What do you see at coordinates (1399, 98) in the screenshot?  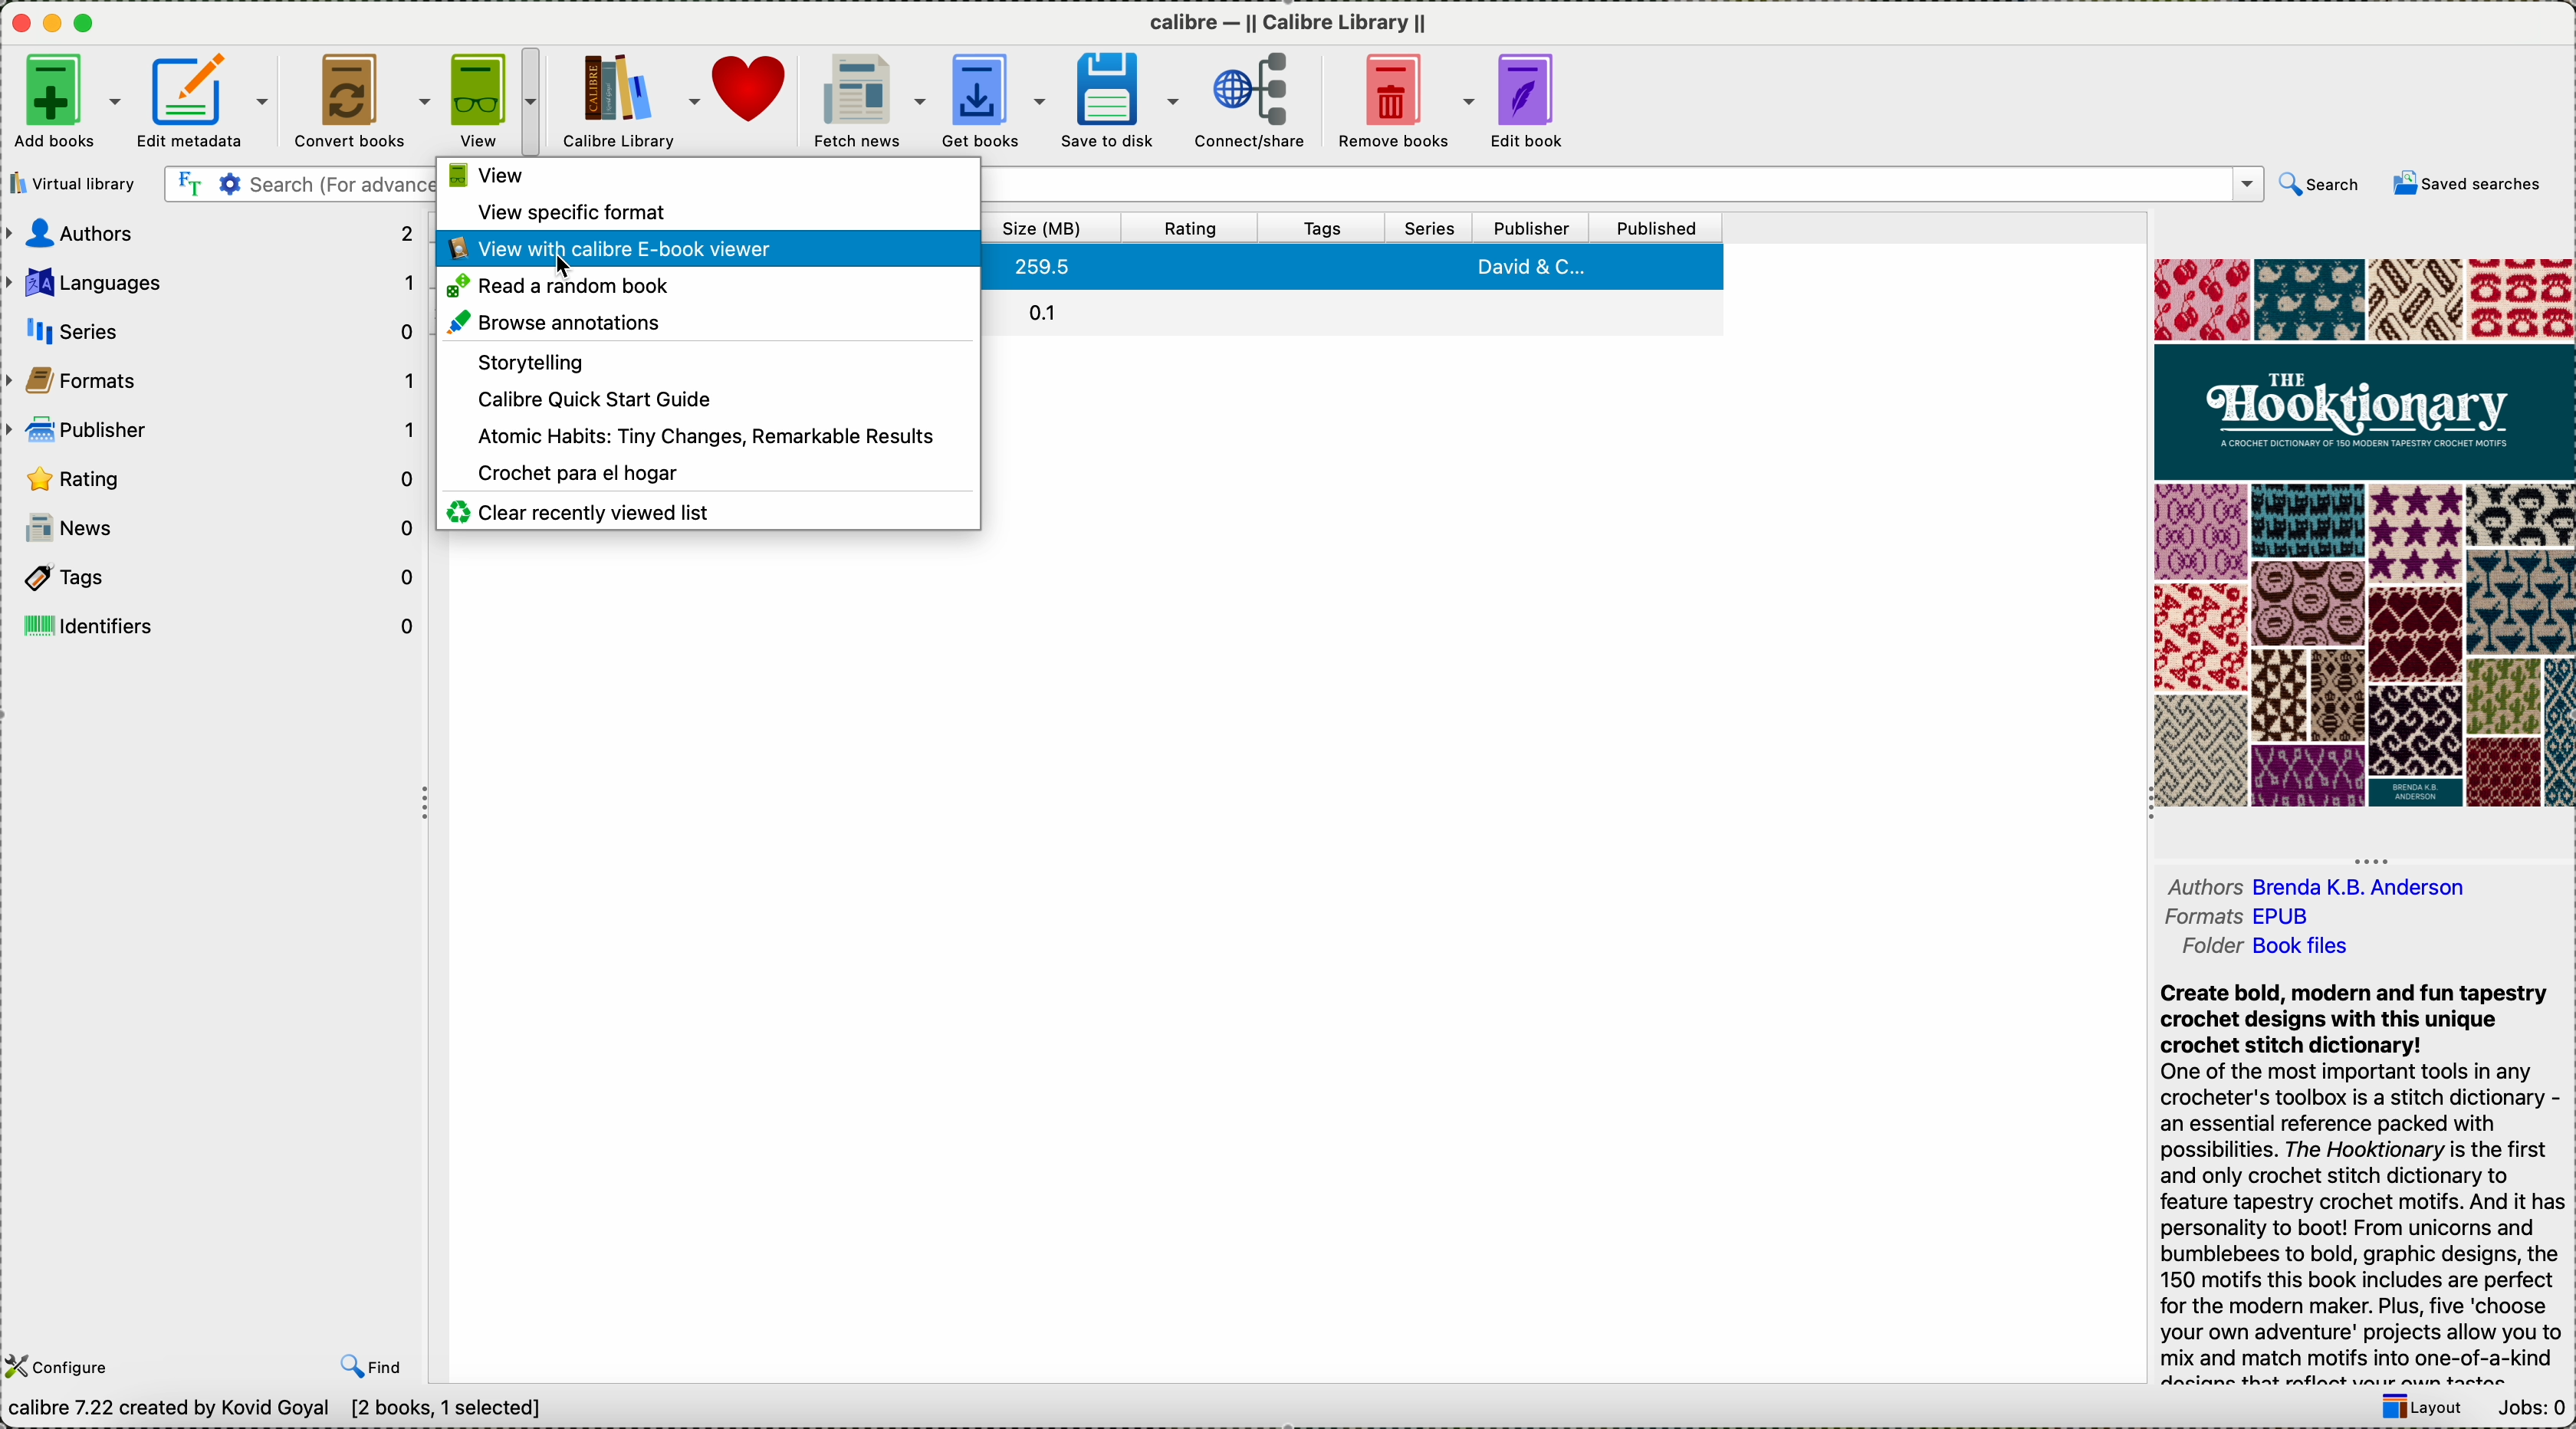 I see `remove books` at bounding box center [1399, 98].